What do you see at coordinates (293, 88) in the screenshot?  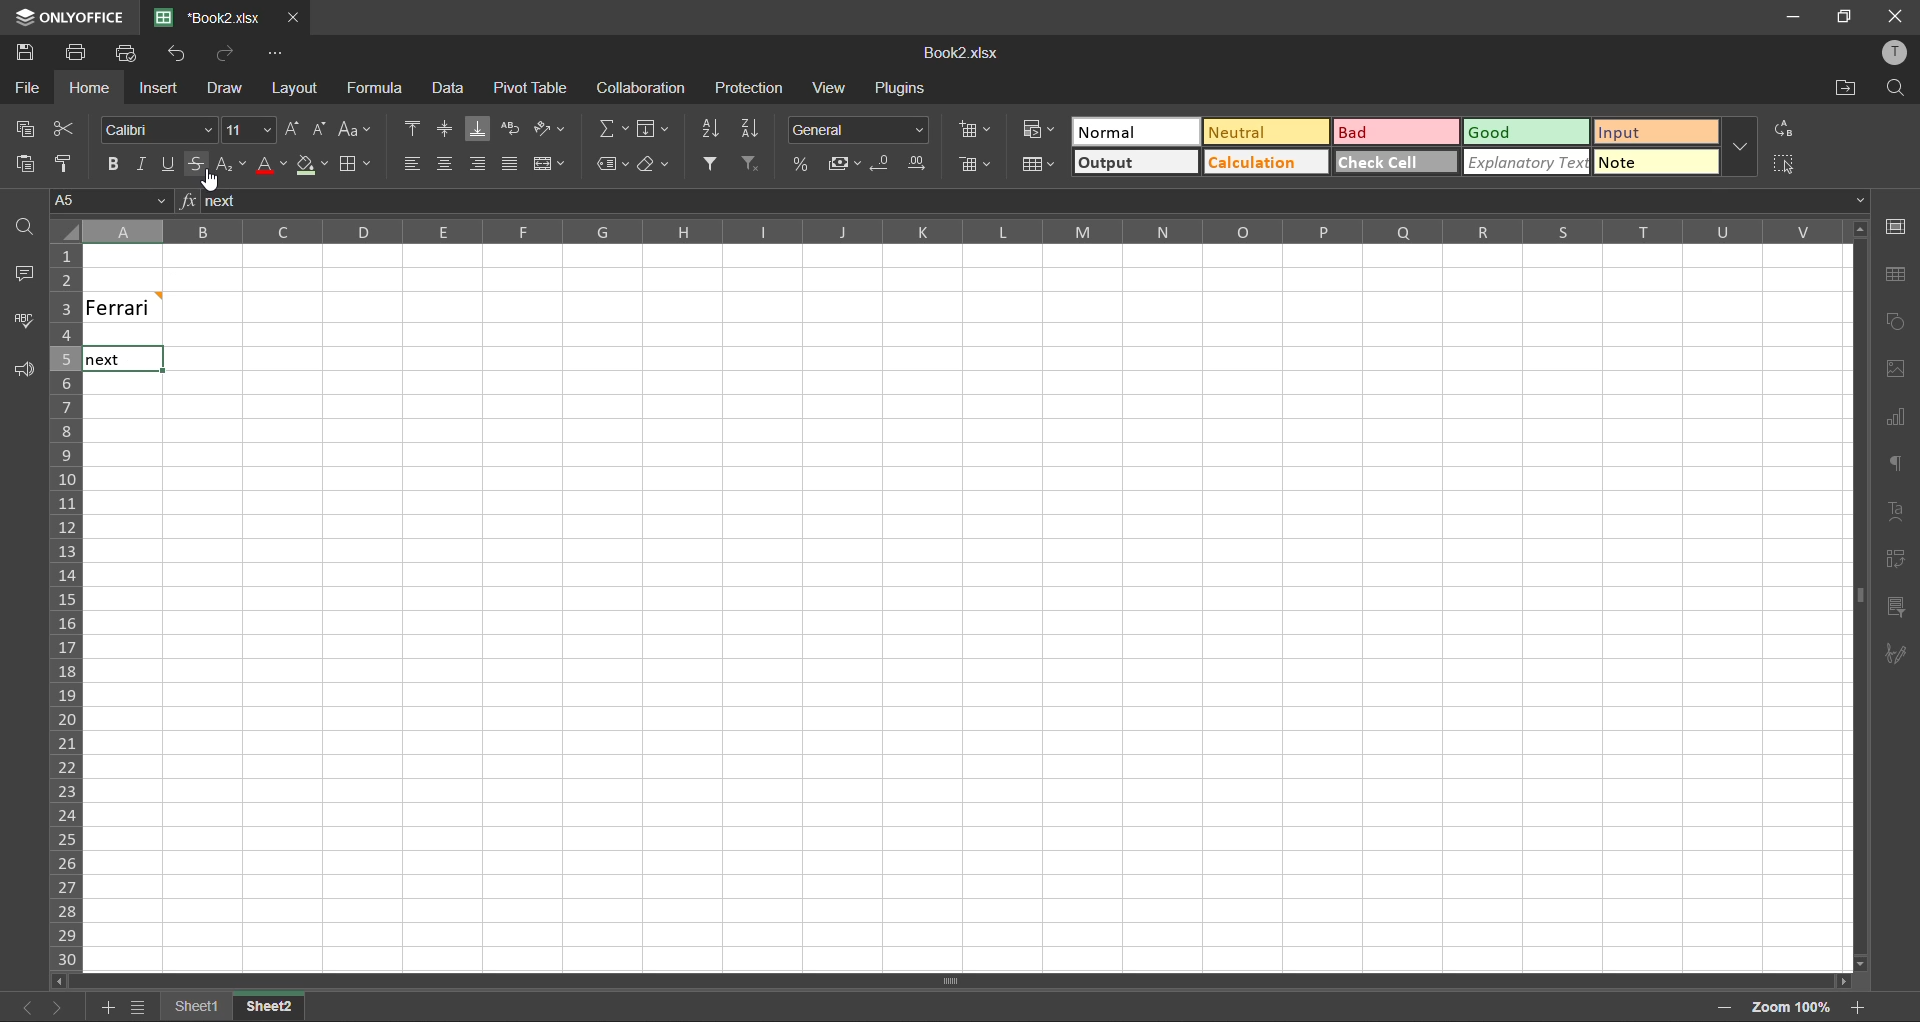 I see `layout` at bounding box center [293, 88].